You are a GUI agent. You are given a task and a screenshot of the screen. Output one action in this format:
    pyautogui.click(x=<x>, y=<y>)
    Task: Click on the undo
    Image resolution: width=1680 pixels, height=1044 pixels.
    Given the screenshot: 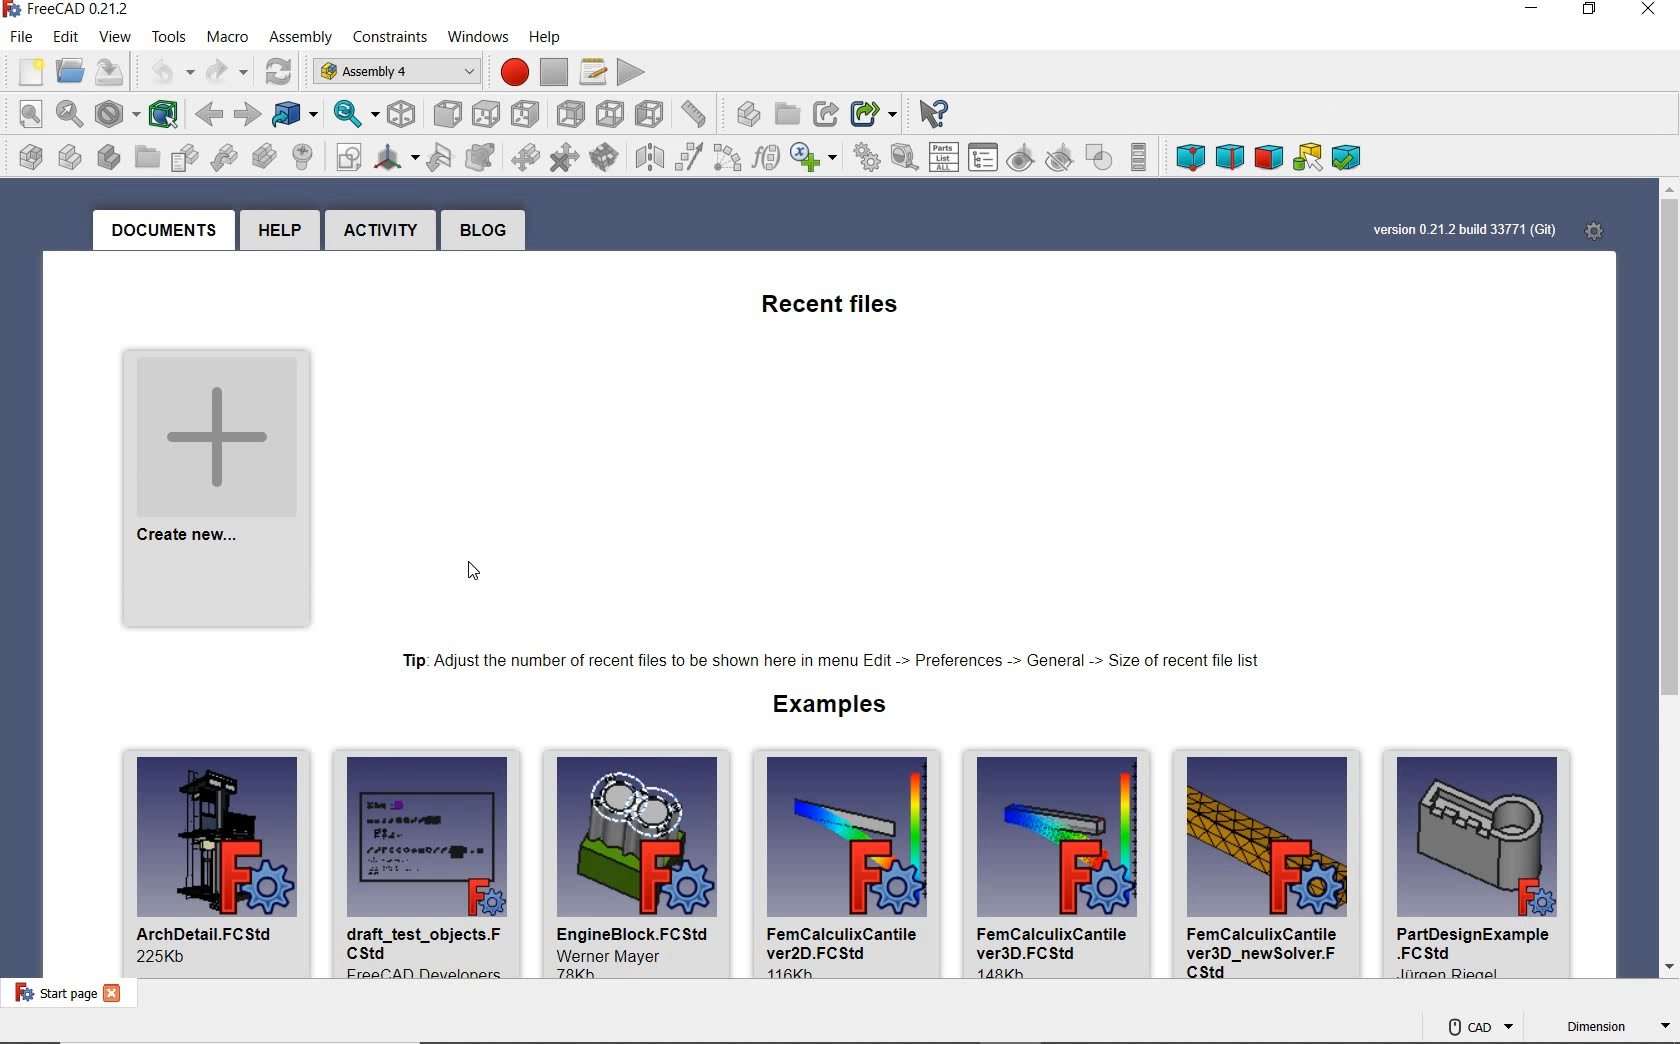 What is the action you would take?
    pyautogui.click(x=163, y=72)
    